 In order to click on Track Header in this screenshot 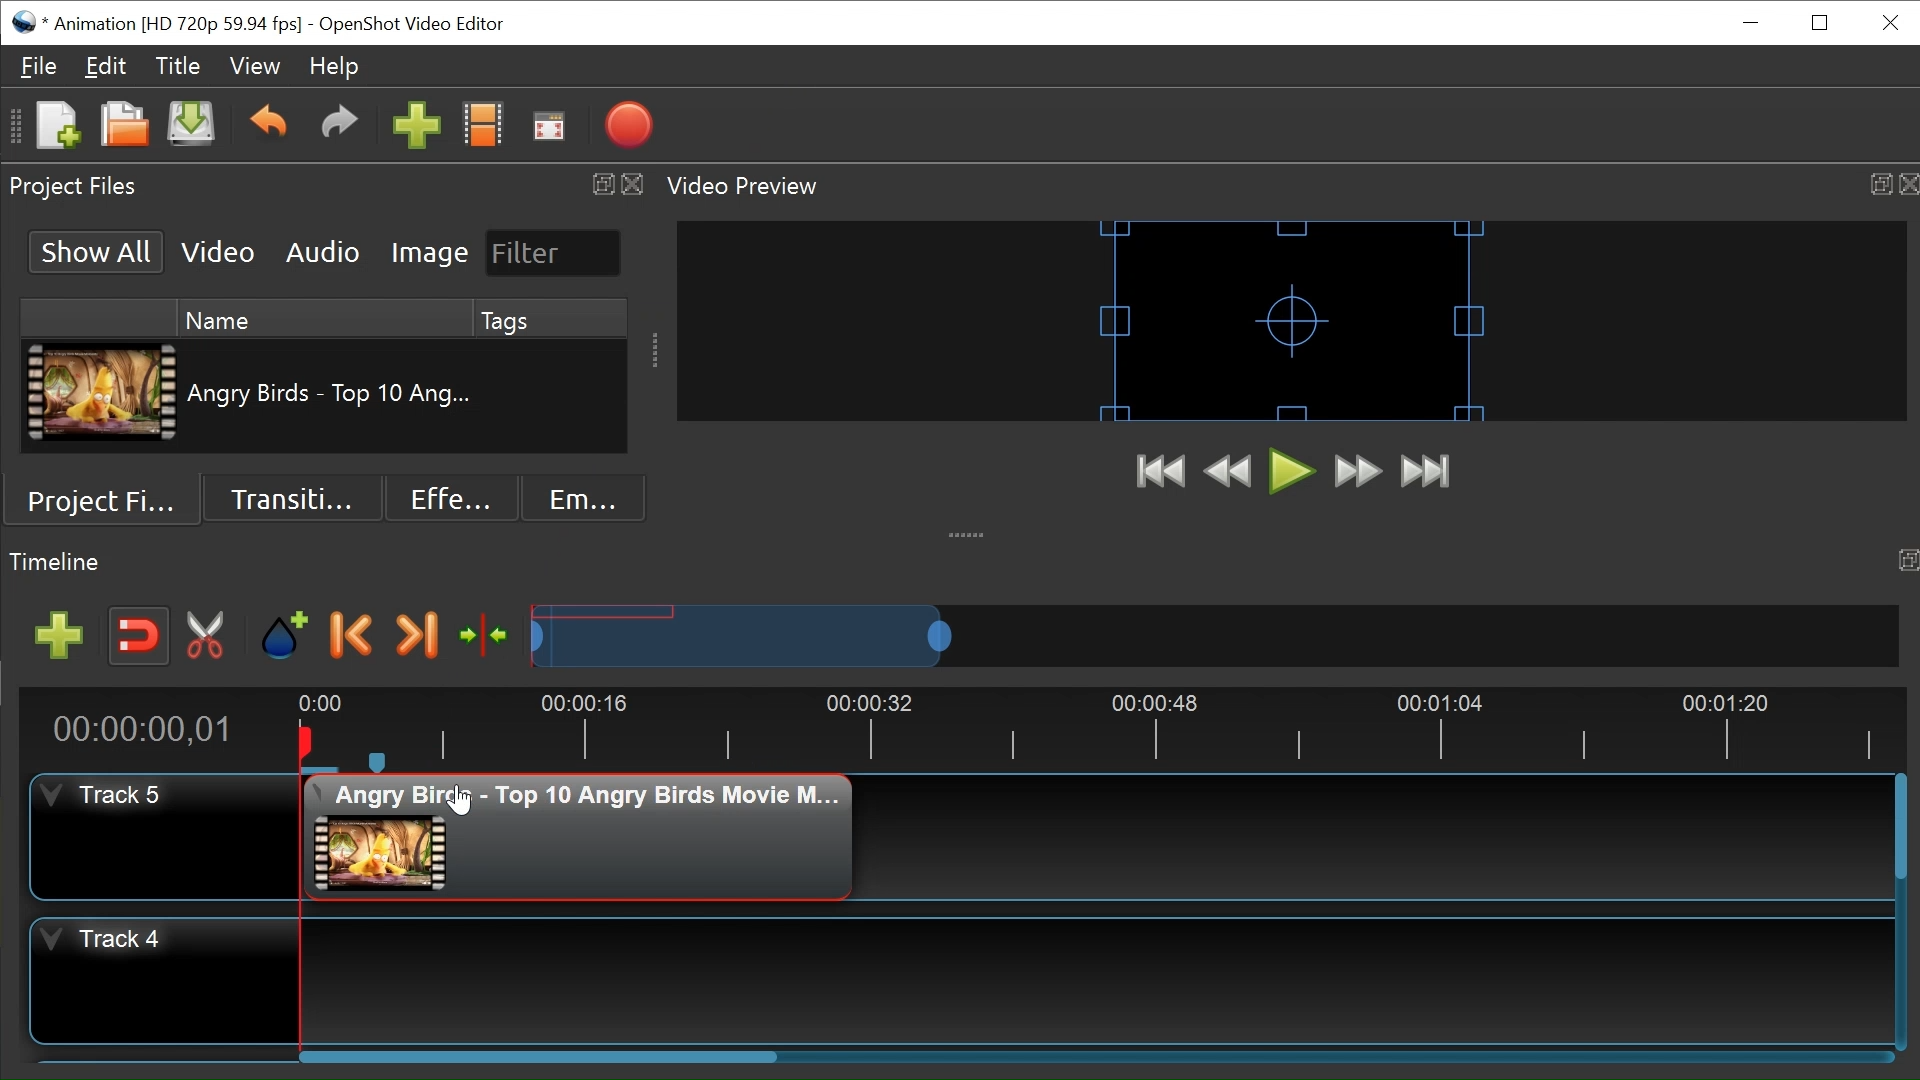, I will do `click(164, 979)`.